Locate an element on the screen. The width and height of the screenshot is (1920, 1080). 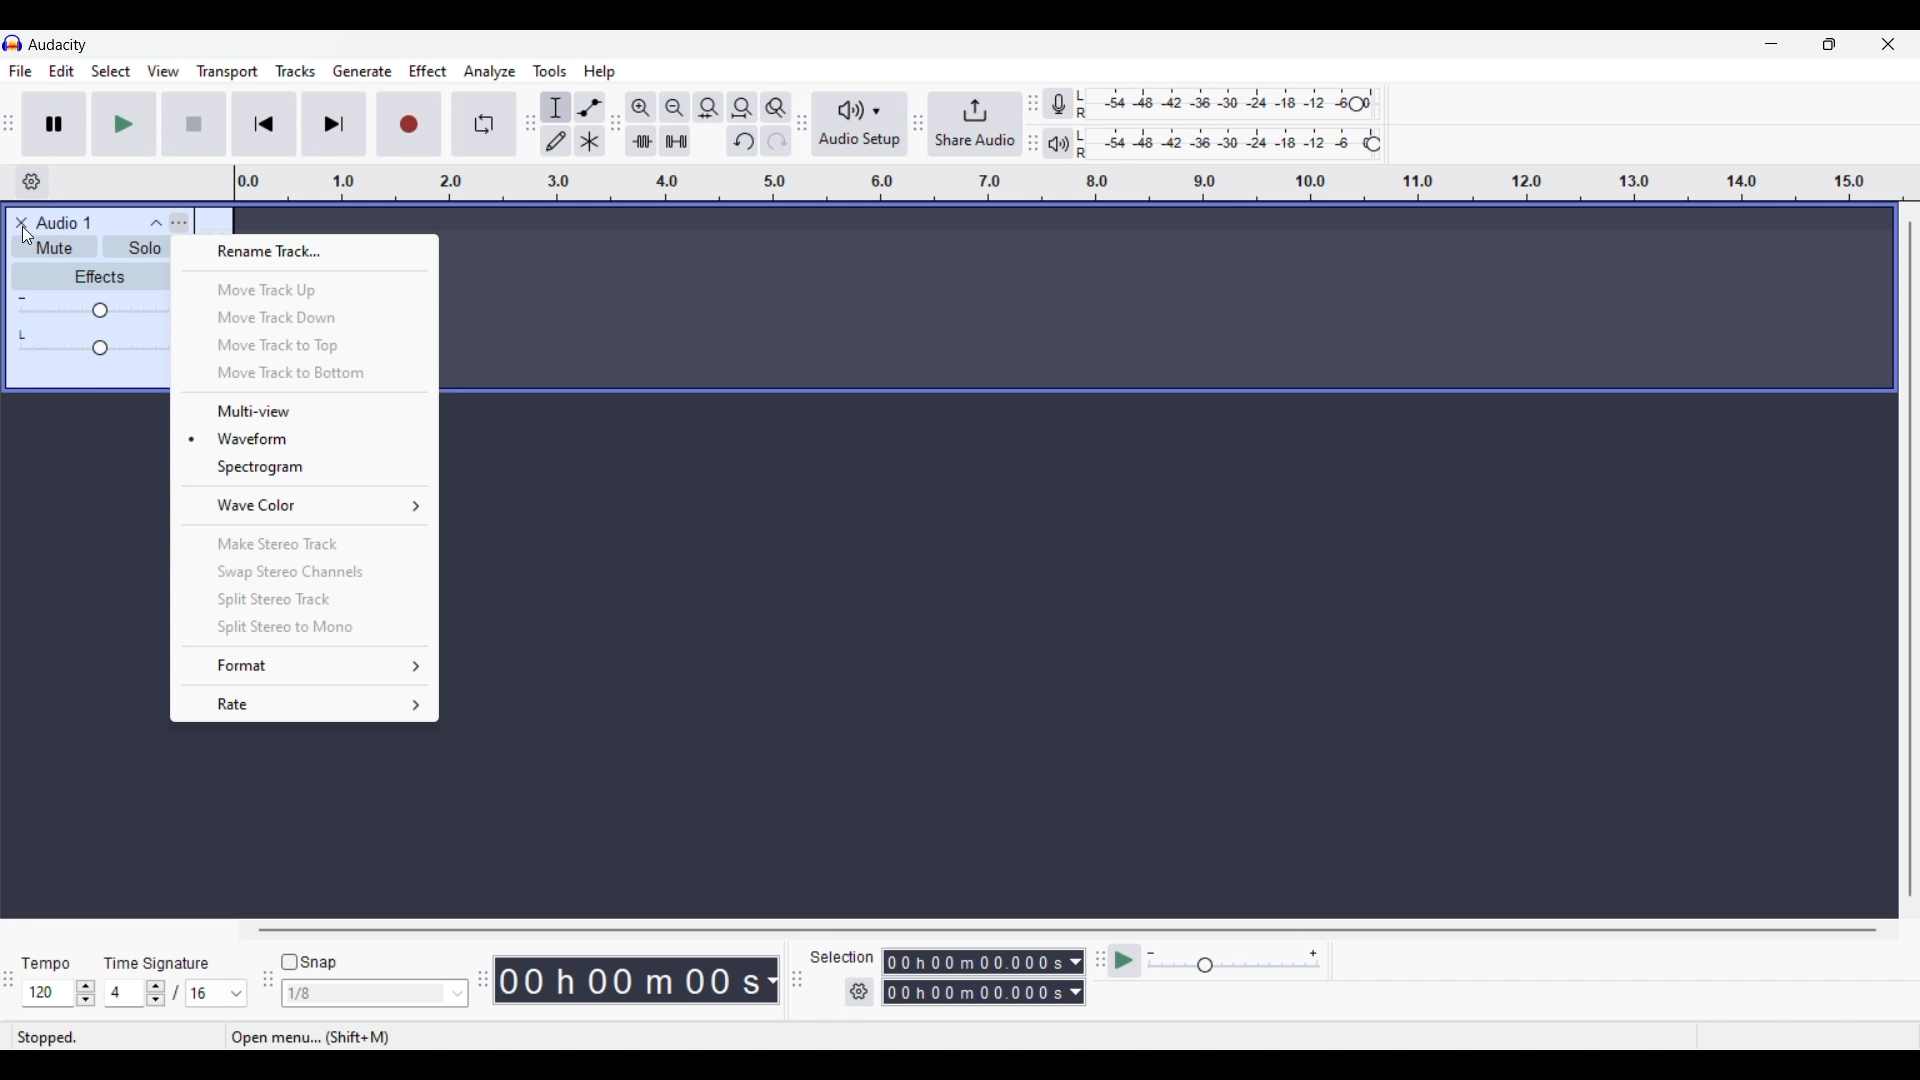
Move track down is located at coordinates (305, 317).